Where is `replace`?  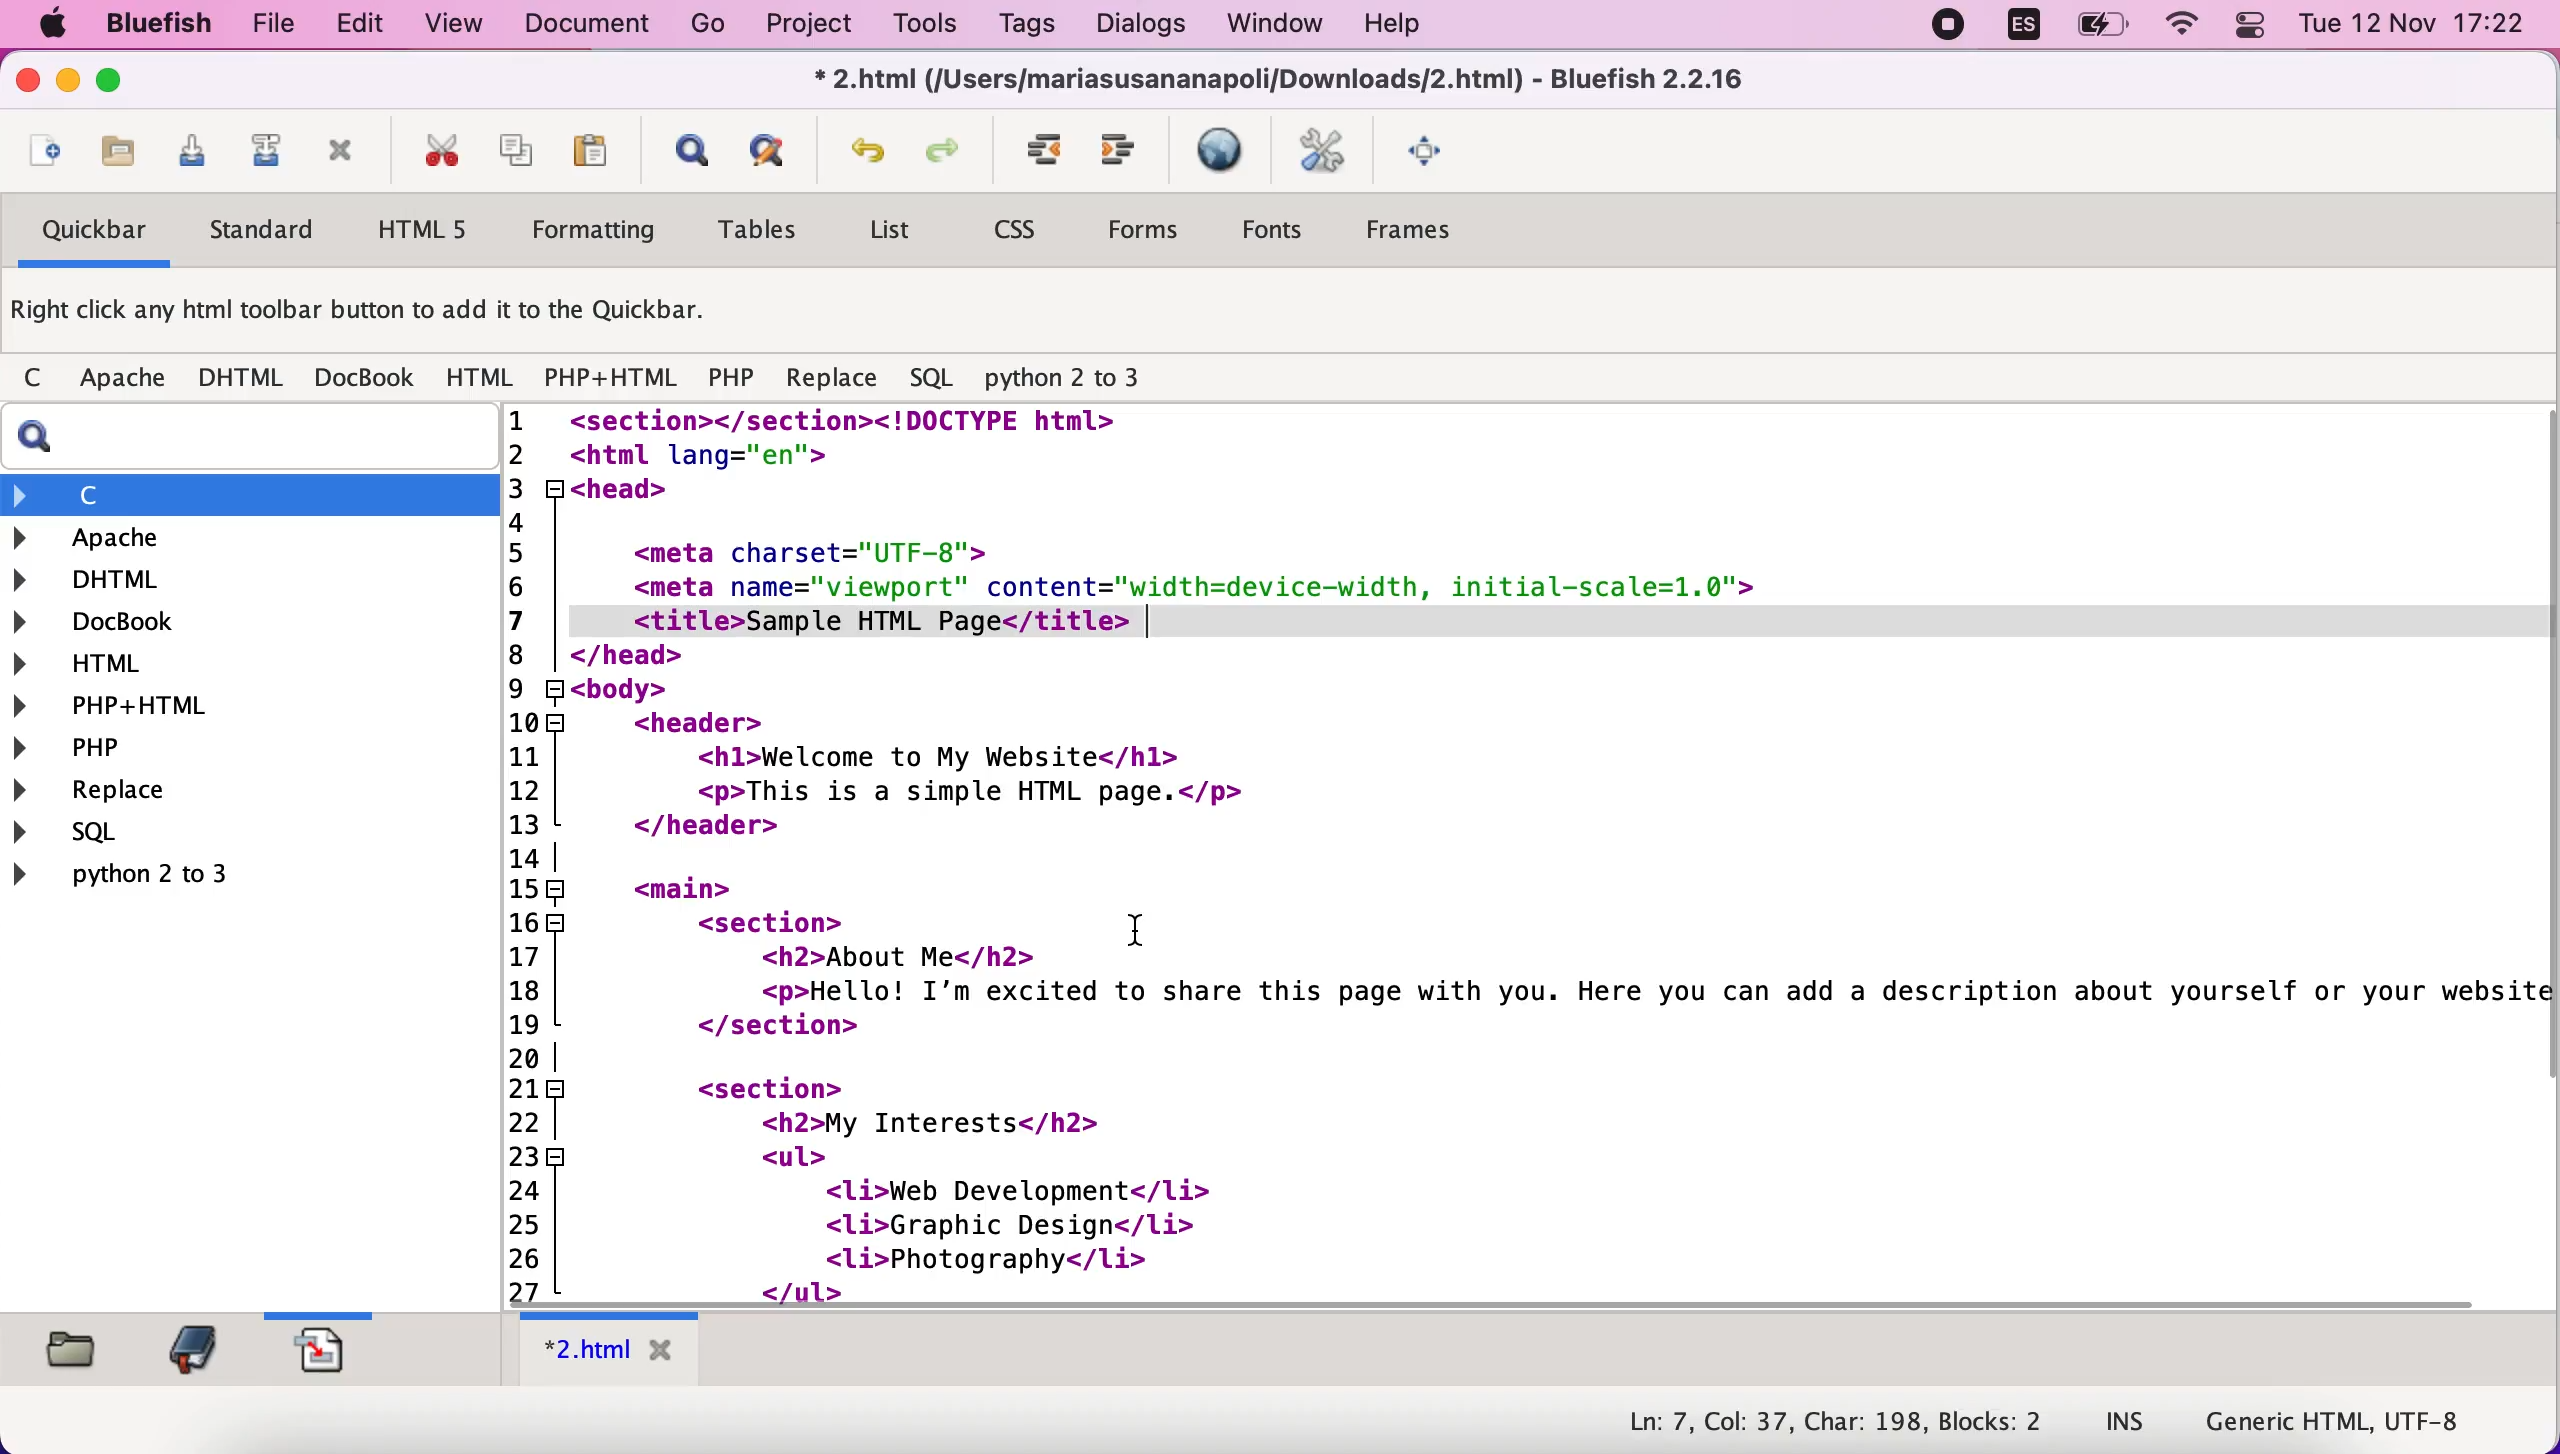
replace is located at coordinates (173, 792).